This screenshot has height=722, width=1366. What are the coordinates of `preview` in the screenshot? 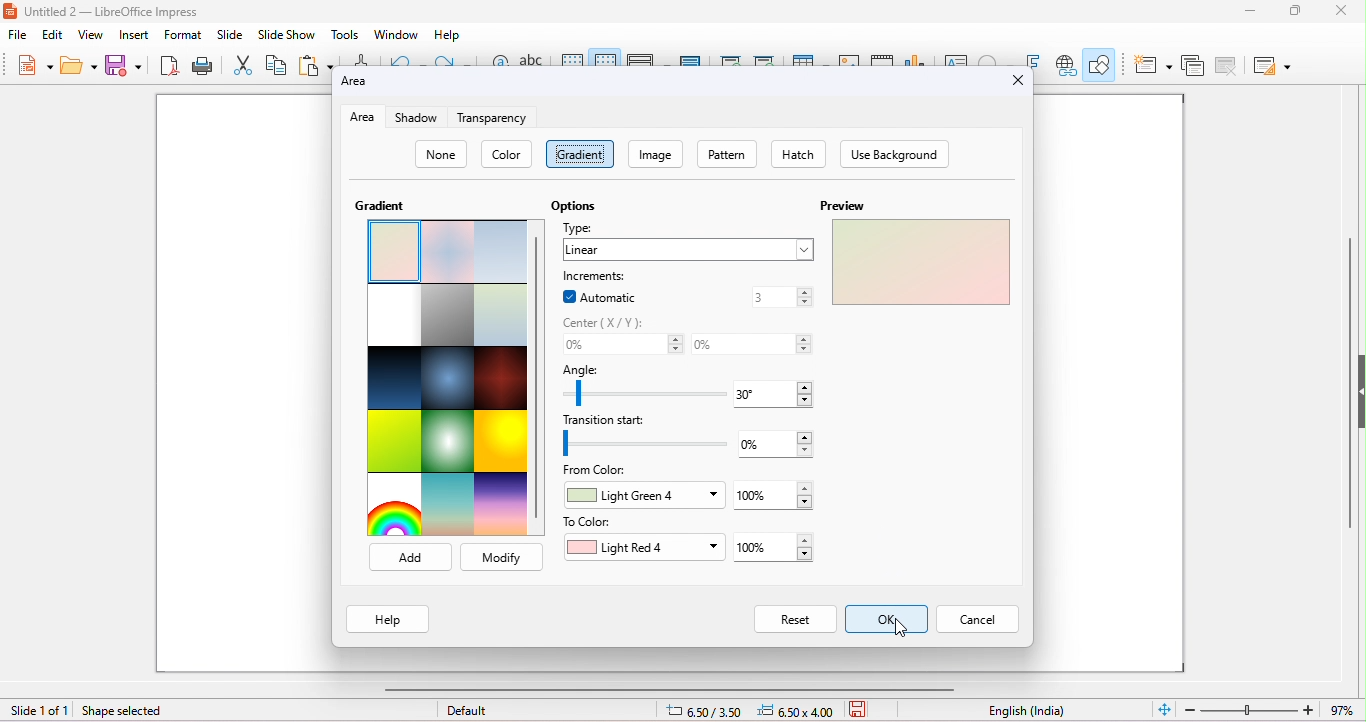 It's located at (840, 205).